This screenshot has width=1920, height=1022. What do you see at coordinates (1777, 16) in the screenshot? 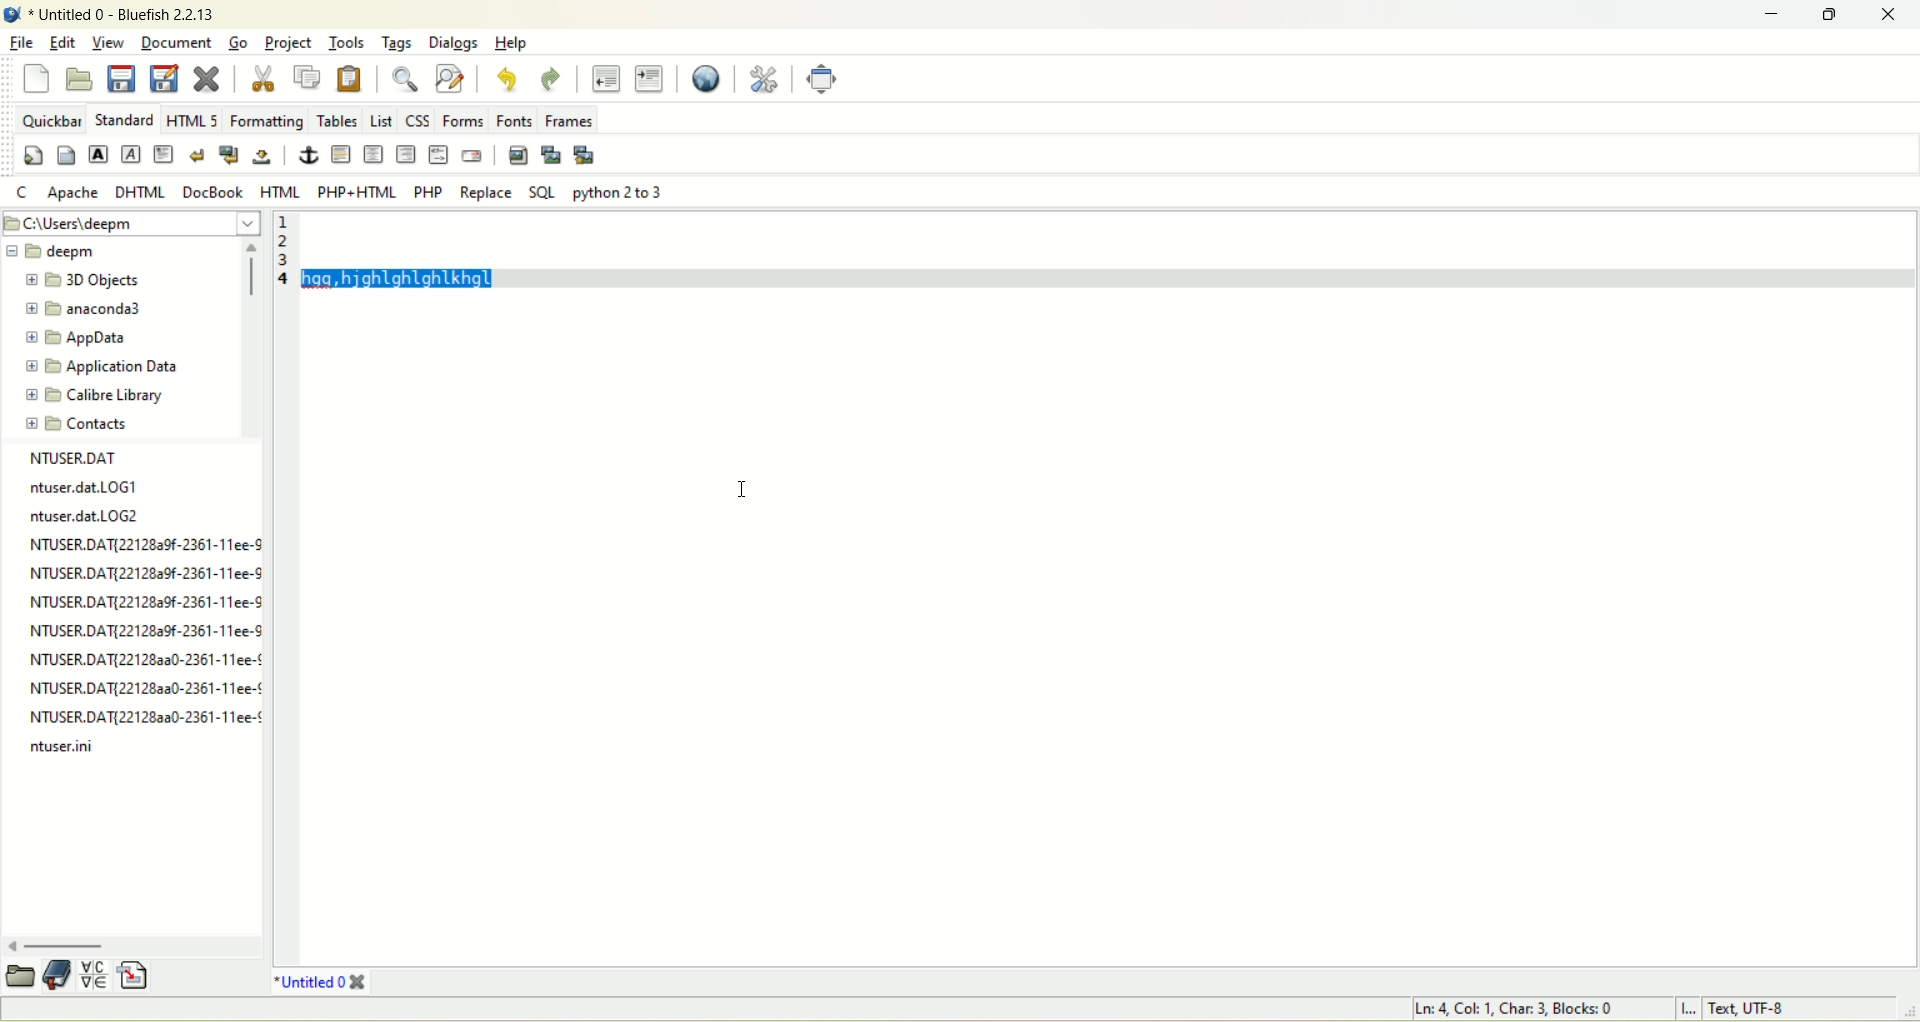
I see `minimize` at bounding box center [1777, 16].